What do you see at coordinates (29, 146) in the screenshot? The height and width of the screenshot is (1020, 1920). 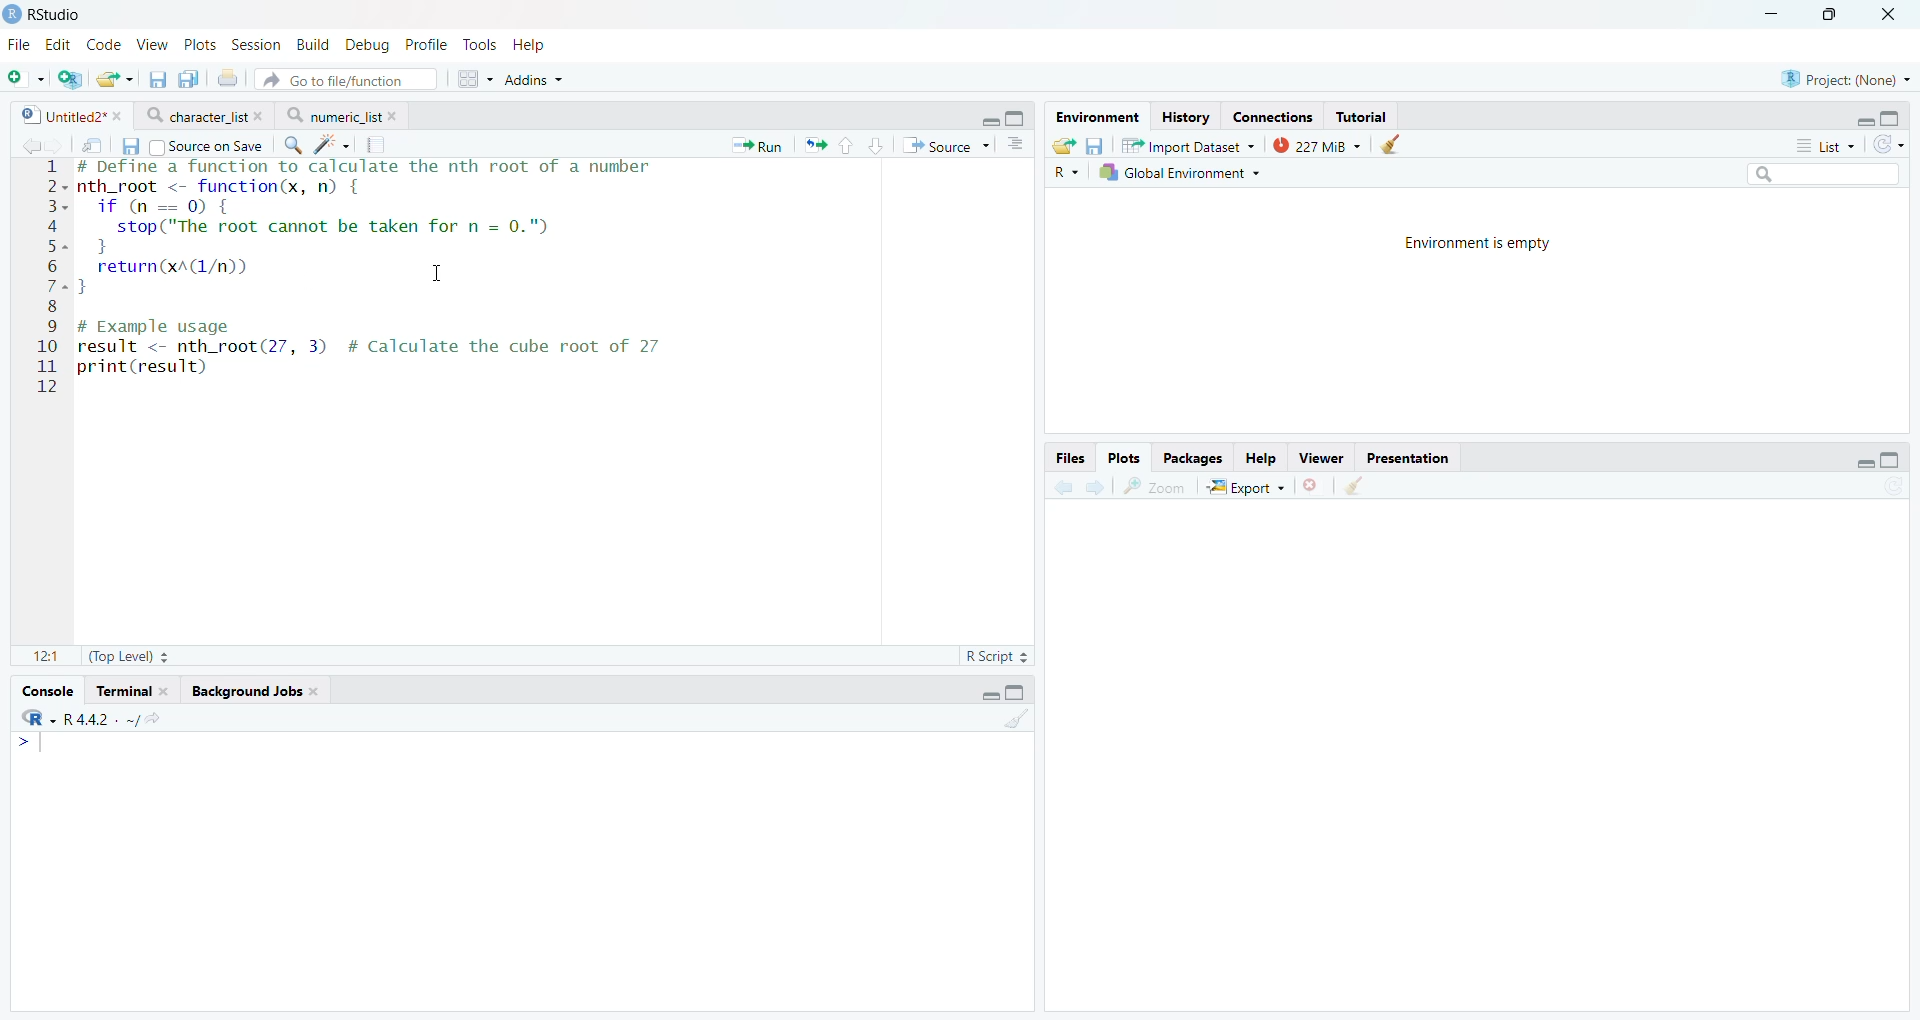 I see `Go to previous source location` at bounding box center [29, 146].